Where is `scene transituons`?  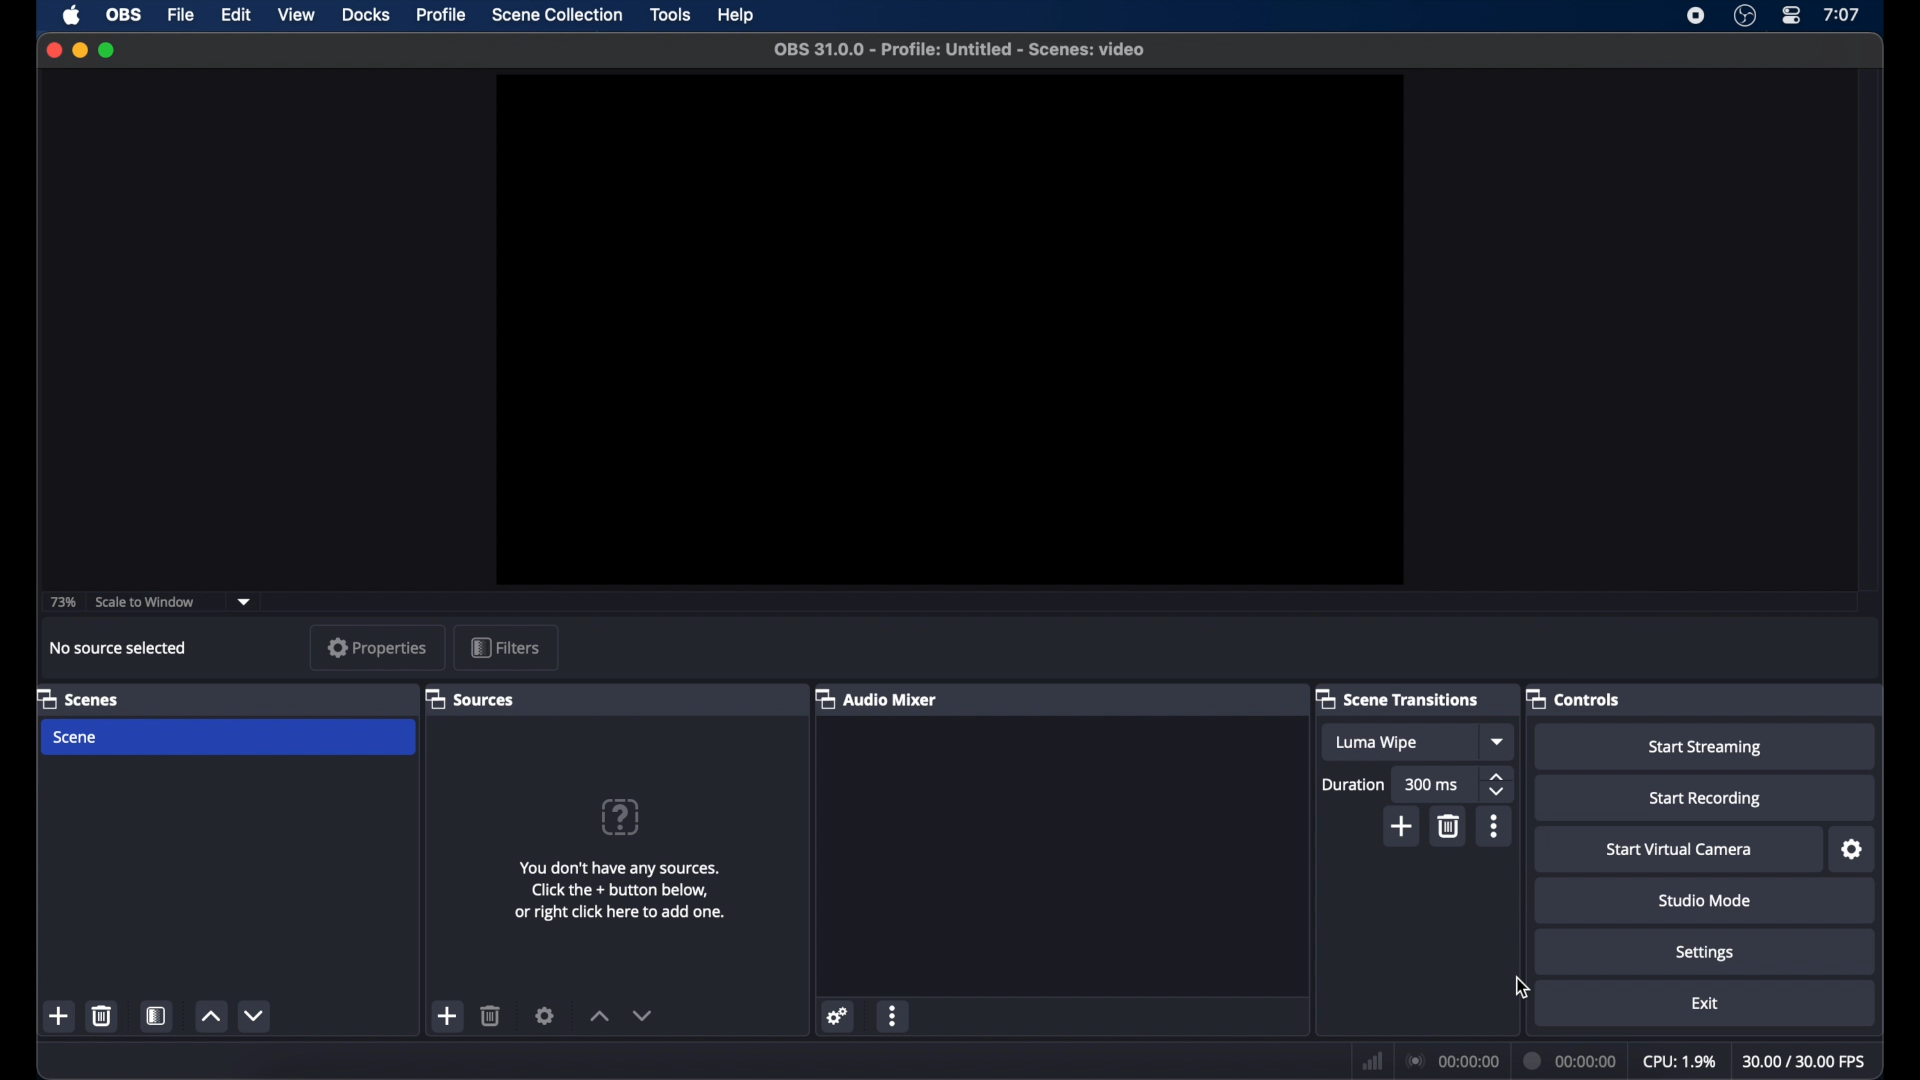
scene transituons is located at coordinates (1400, 698).